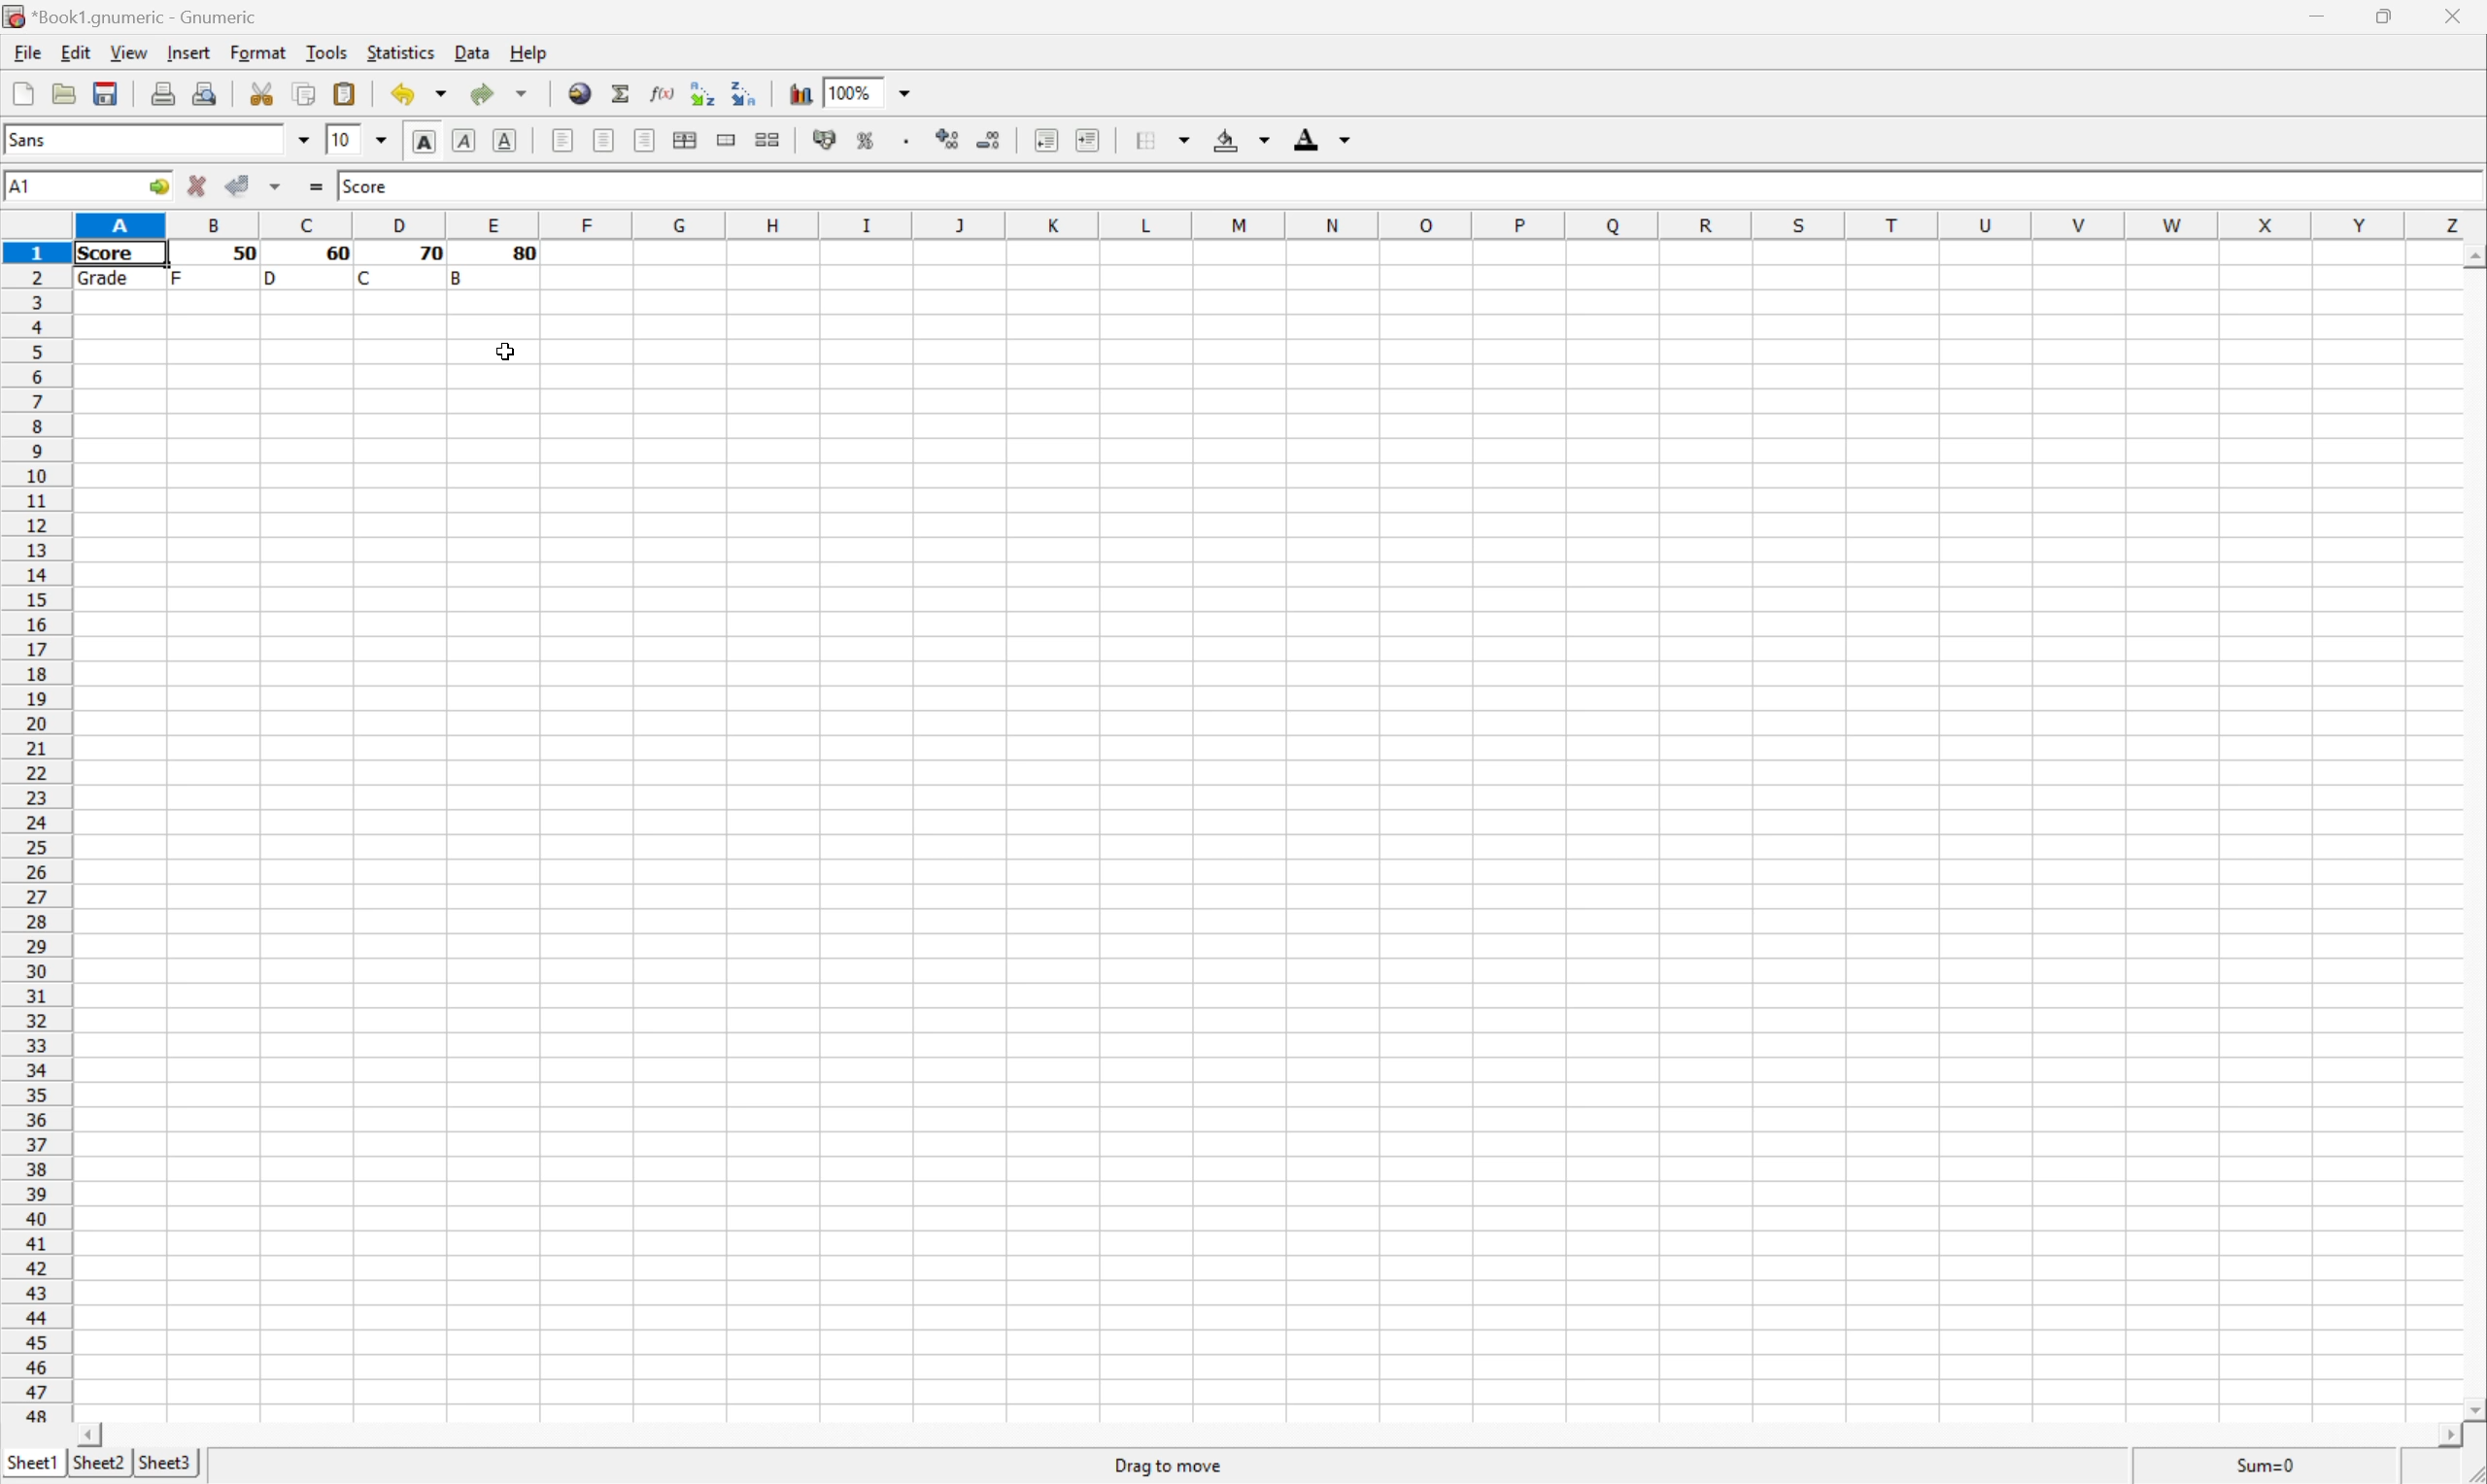  Describe the element at coordinates (75, 53) in the screenshot. I see `edit` at that location.